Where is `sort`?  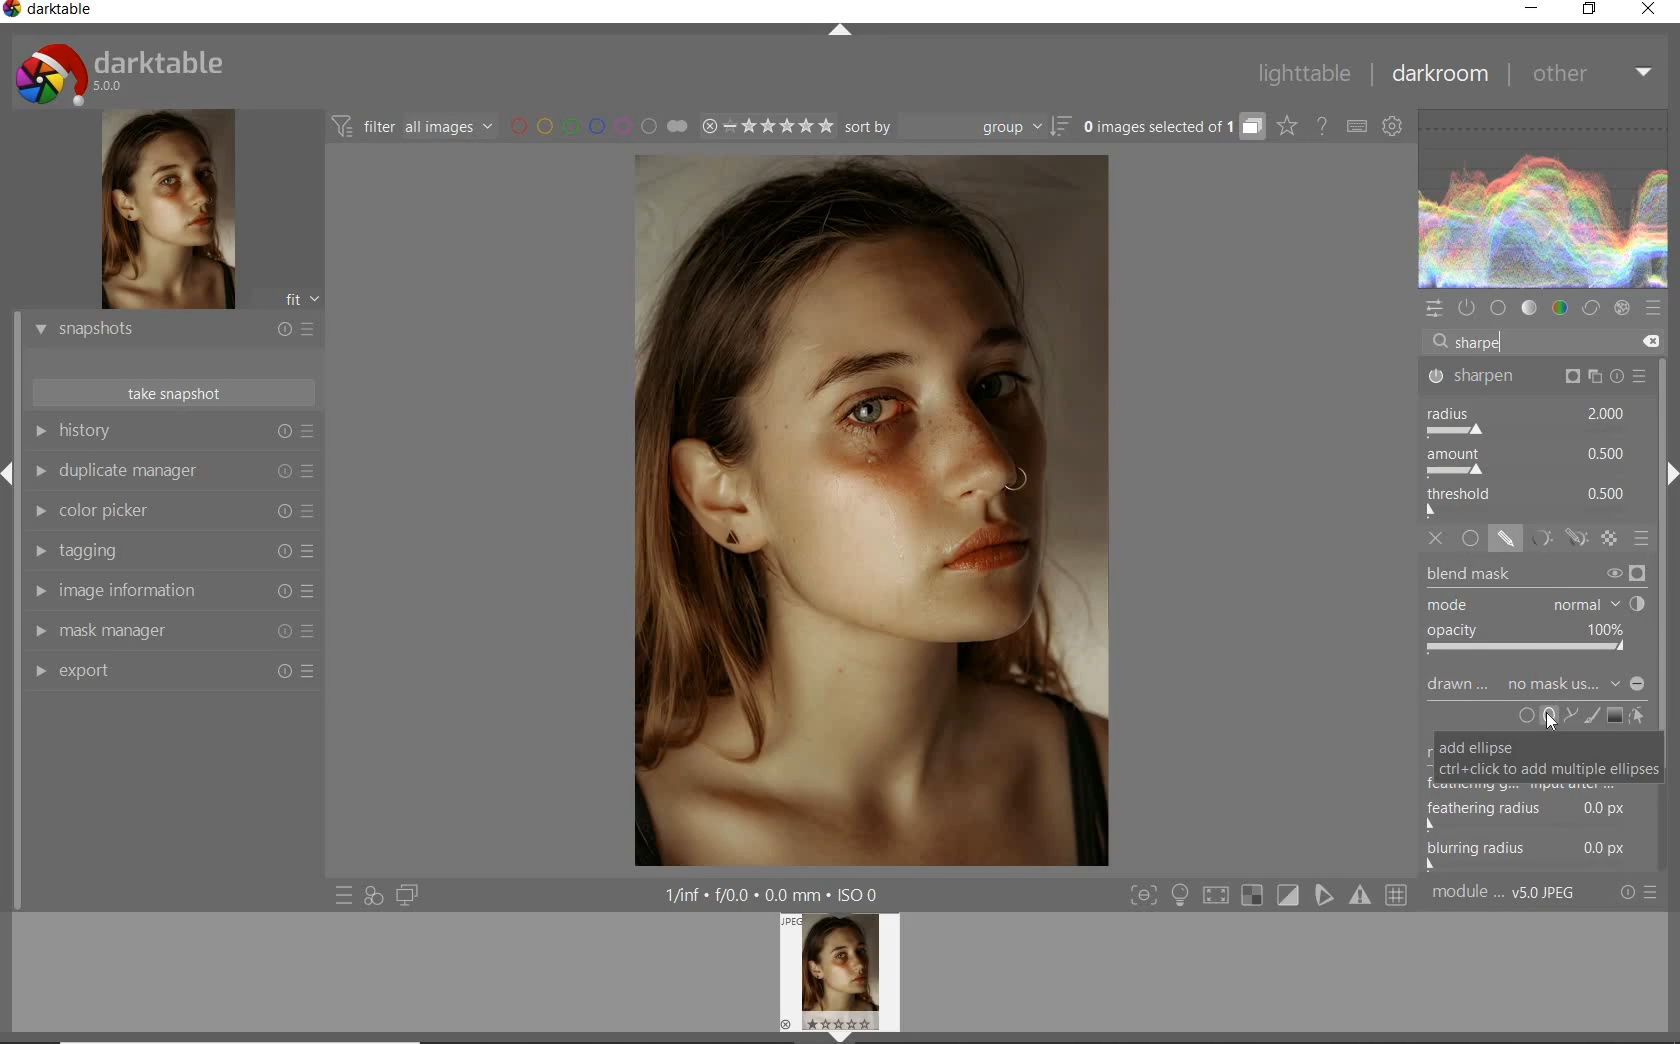 sort is located at coordinates (956, 128).